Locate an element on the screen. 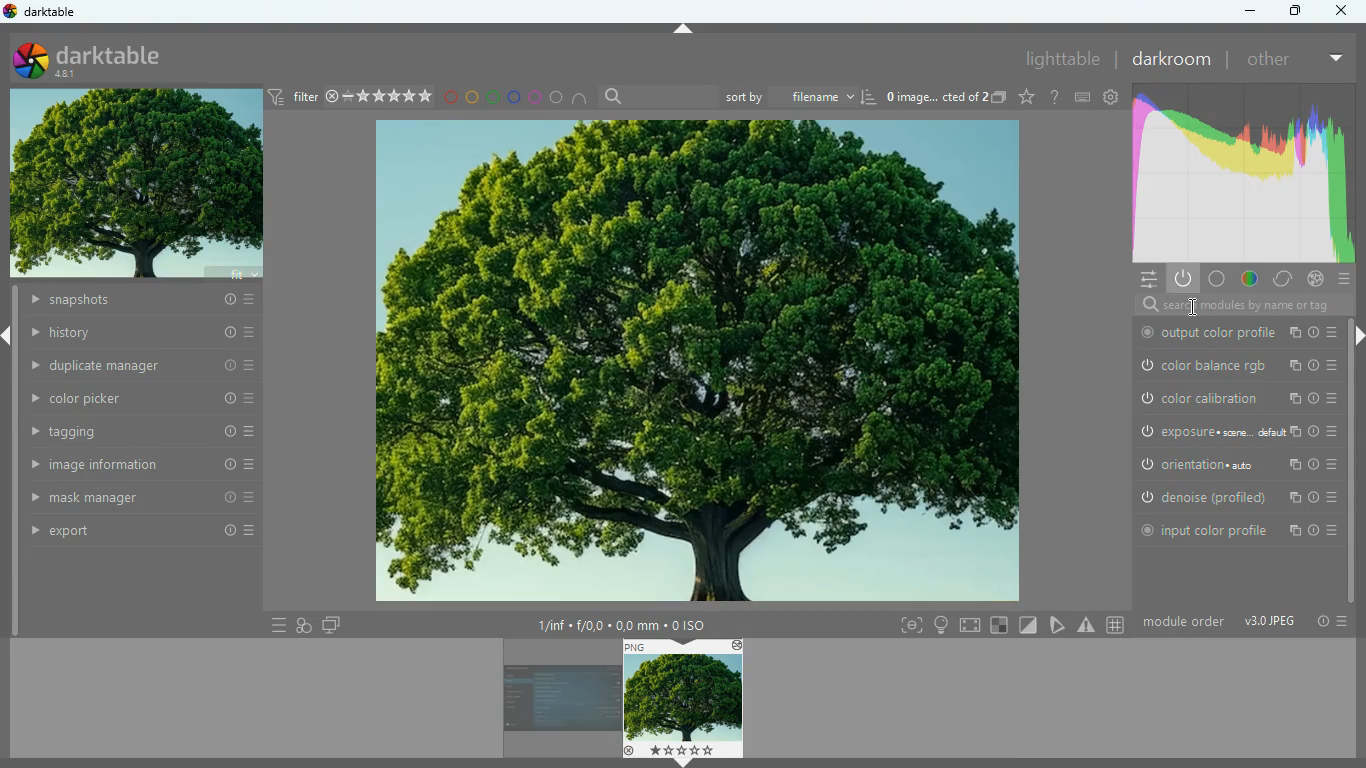 The image size is (1366, 768). effect is located at coordinates (1317, 278).